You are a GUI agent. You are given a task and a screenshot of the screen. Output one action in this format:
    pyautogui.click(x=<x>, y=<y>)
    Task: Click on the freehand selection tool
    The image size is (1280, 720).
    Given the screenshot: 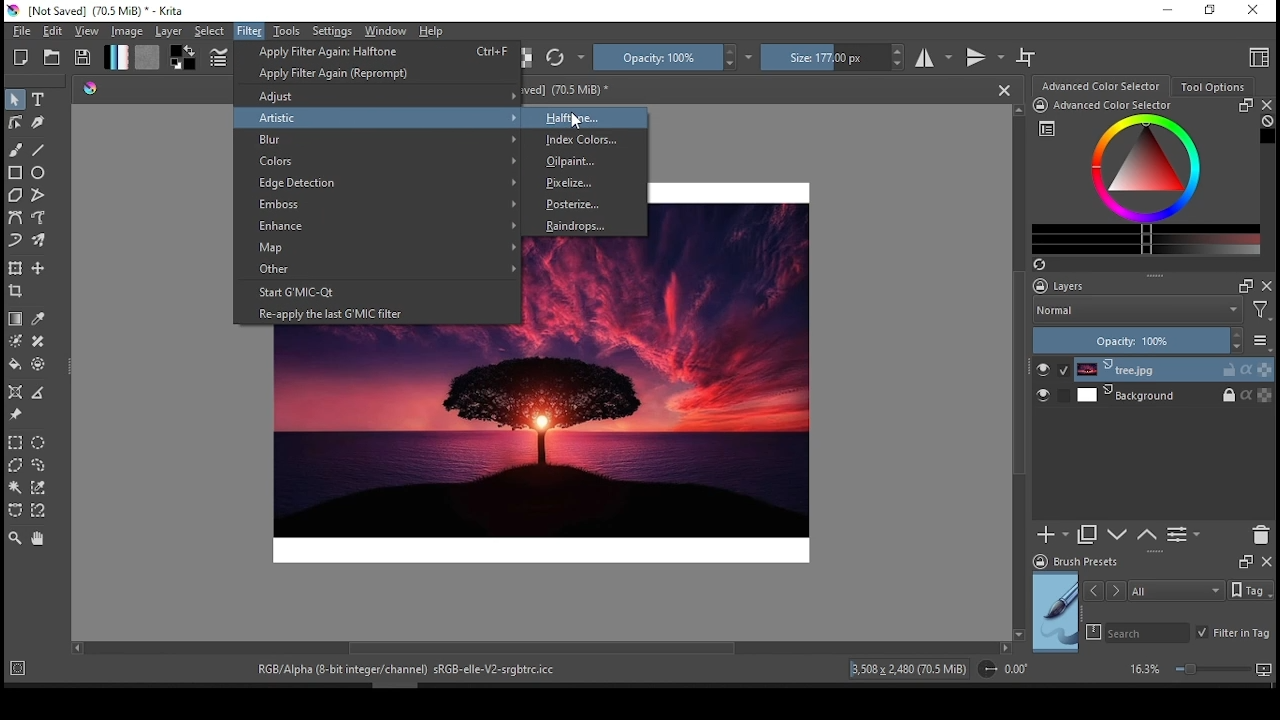 What is the action you would take?
    pyautogui.click(x=39, y=464)
    